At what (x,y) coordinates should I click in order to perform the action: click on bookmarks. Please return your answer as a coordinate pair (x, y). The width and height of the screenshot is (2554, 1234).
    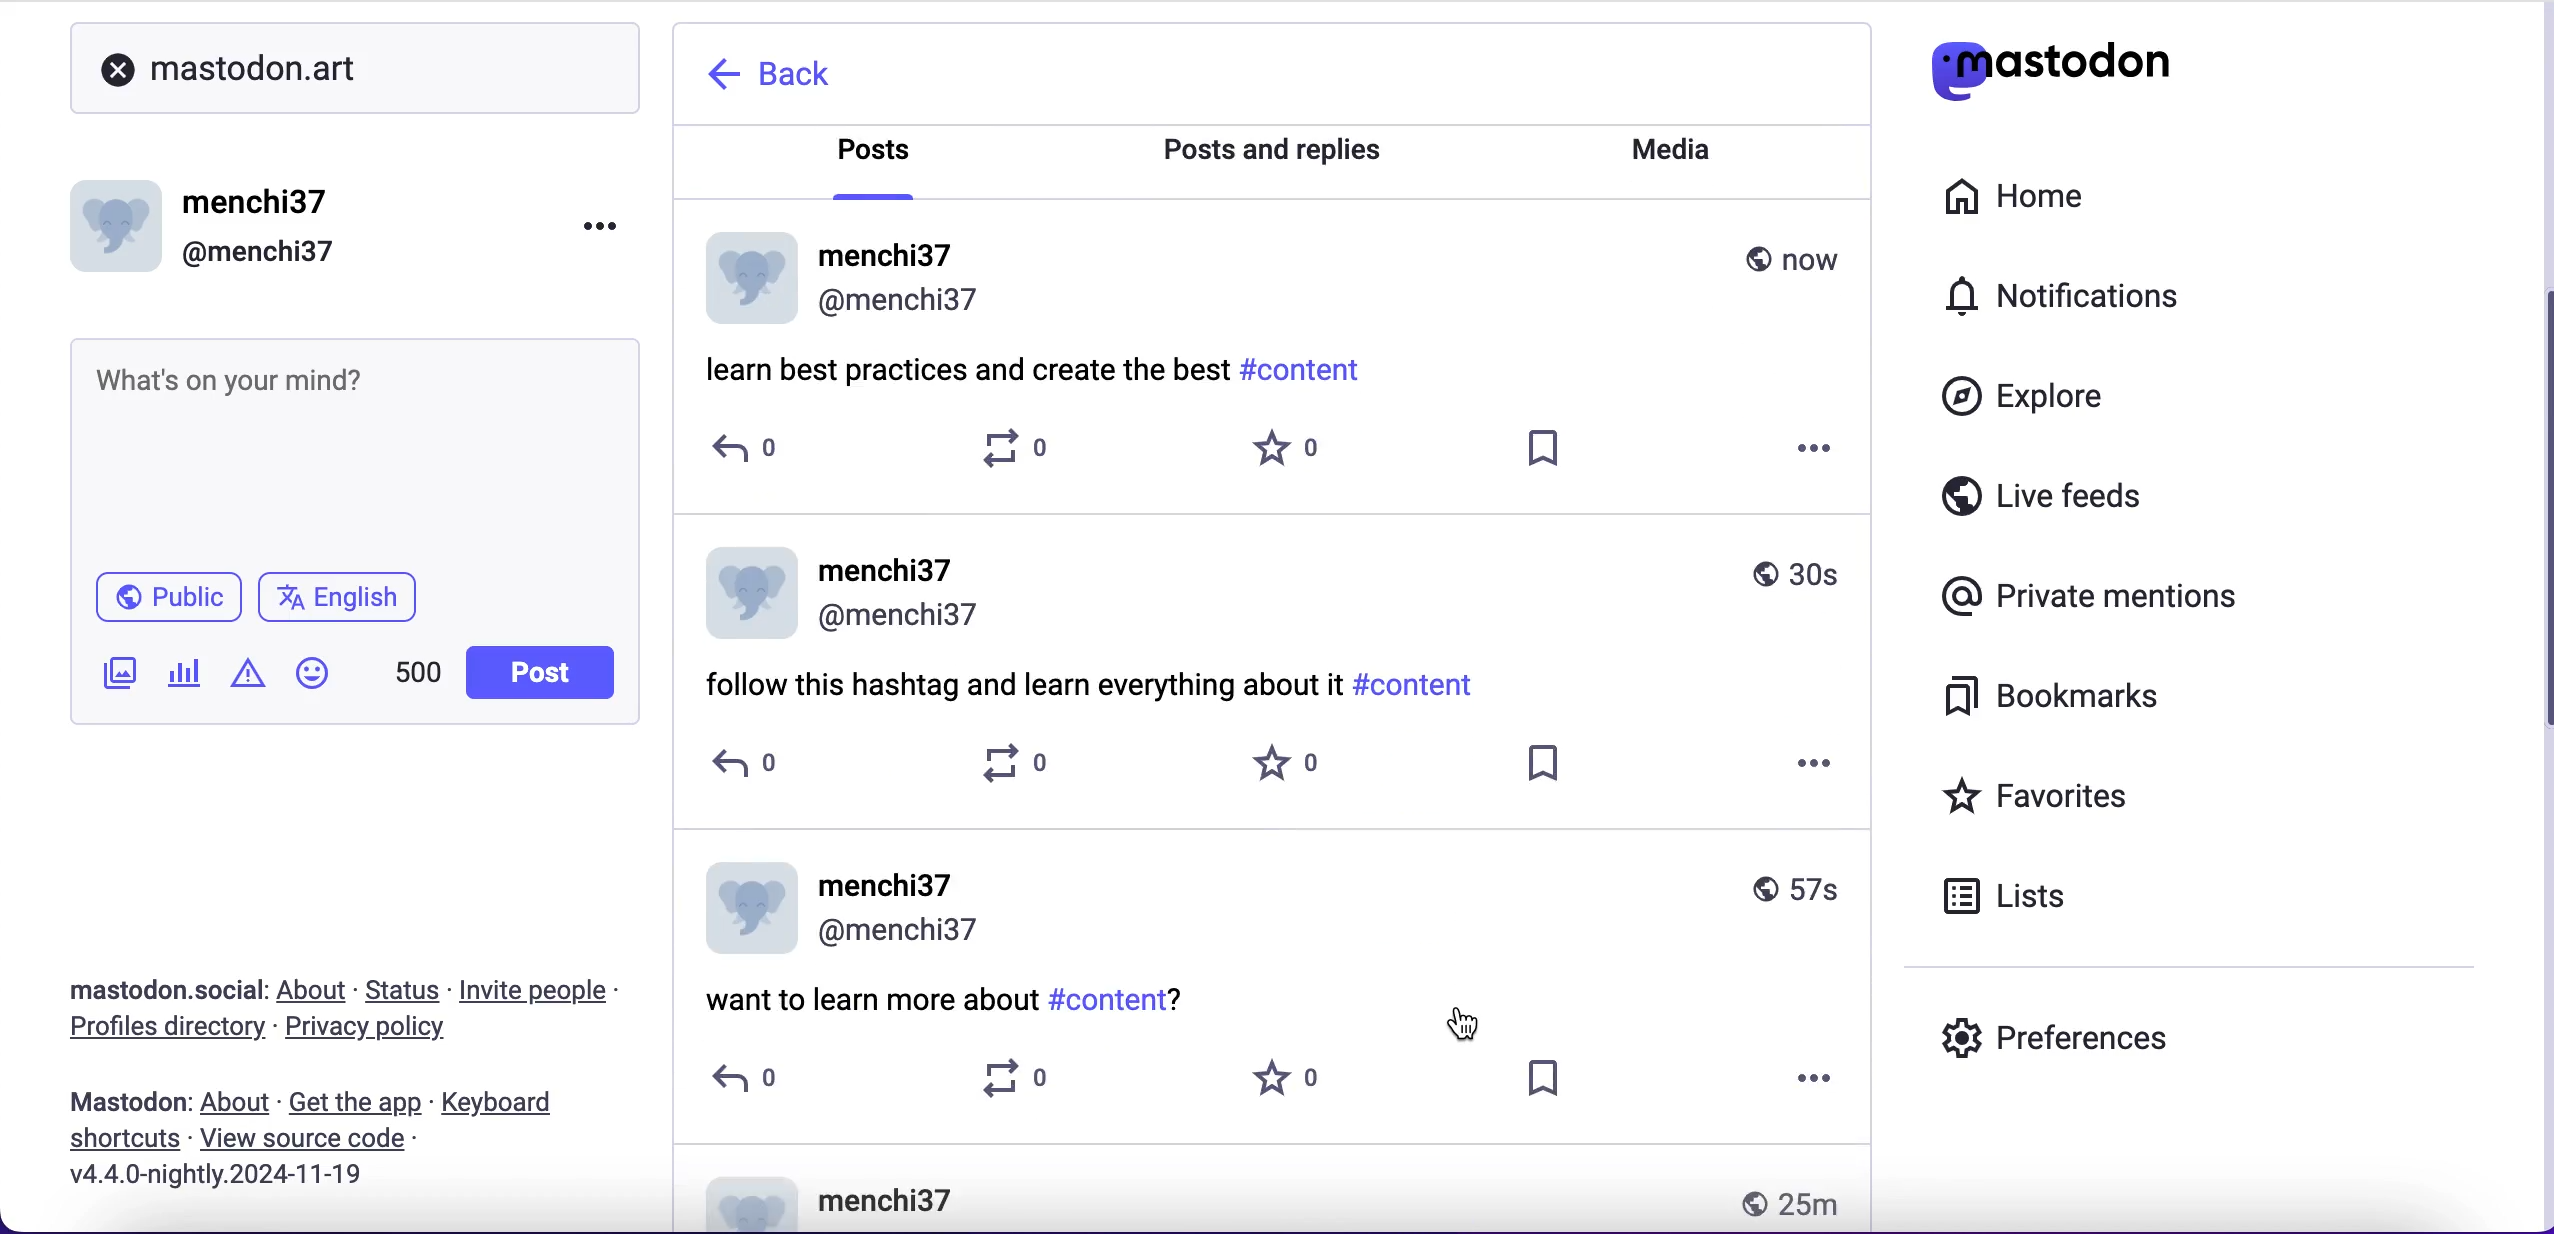
    Looking at the image, I should click on (2067, 704).